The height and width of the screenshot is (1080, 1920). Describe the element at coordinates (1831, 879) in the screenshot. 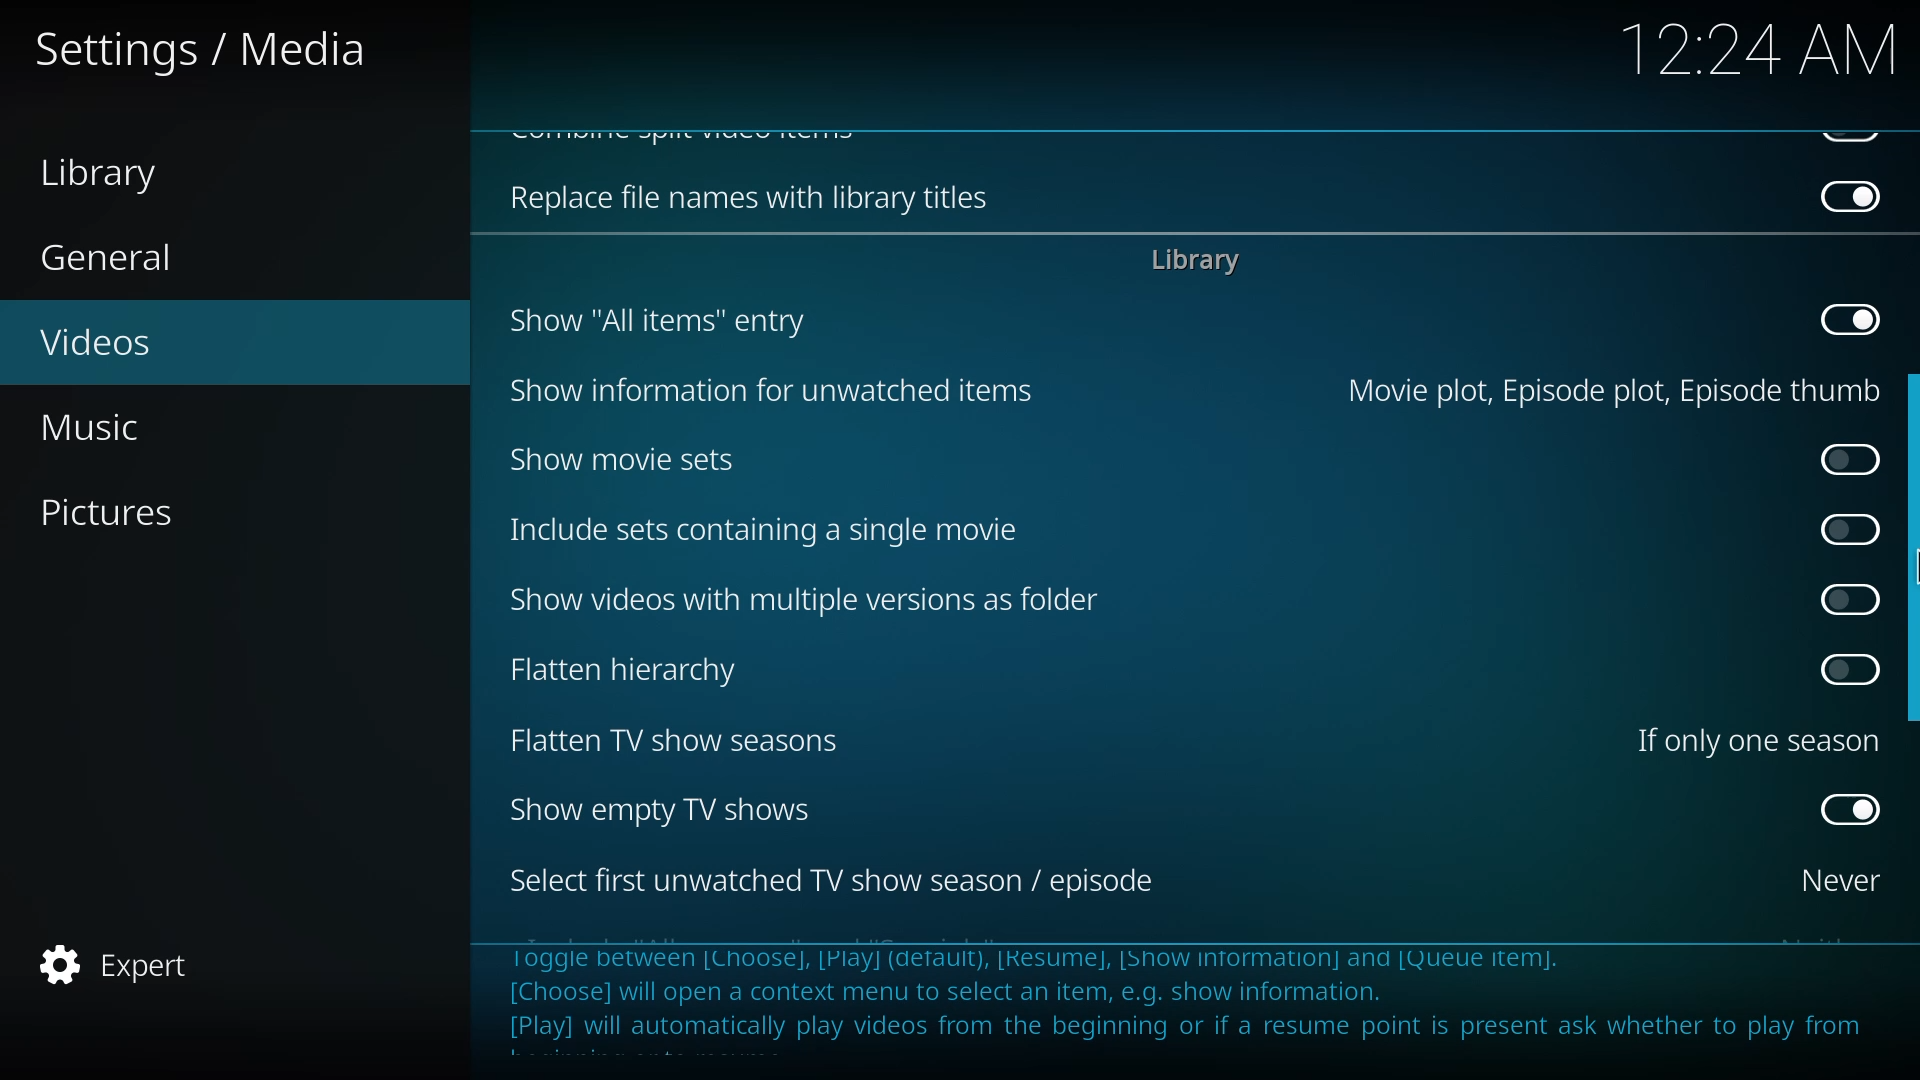

I see `never` at that location.